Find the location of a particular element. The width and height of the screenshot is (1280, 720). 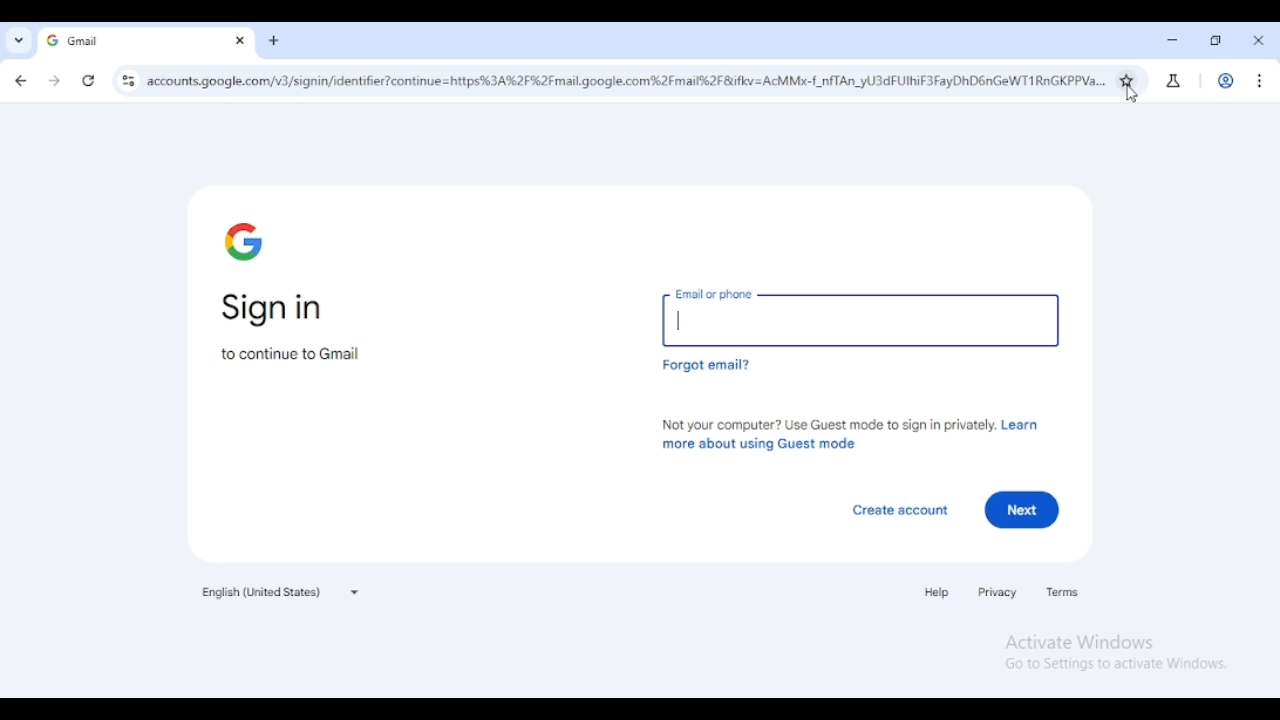

reload this page is located at coordinates (89, 81).